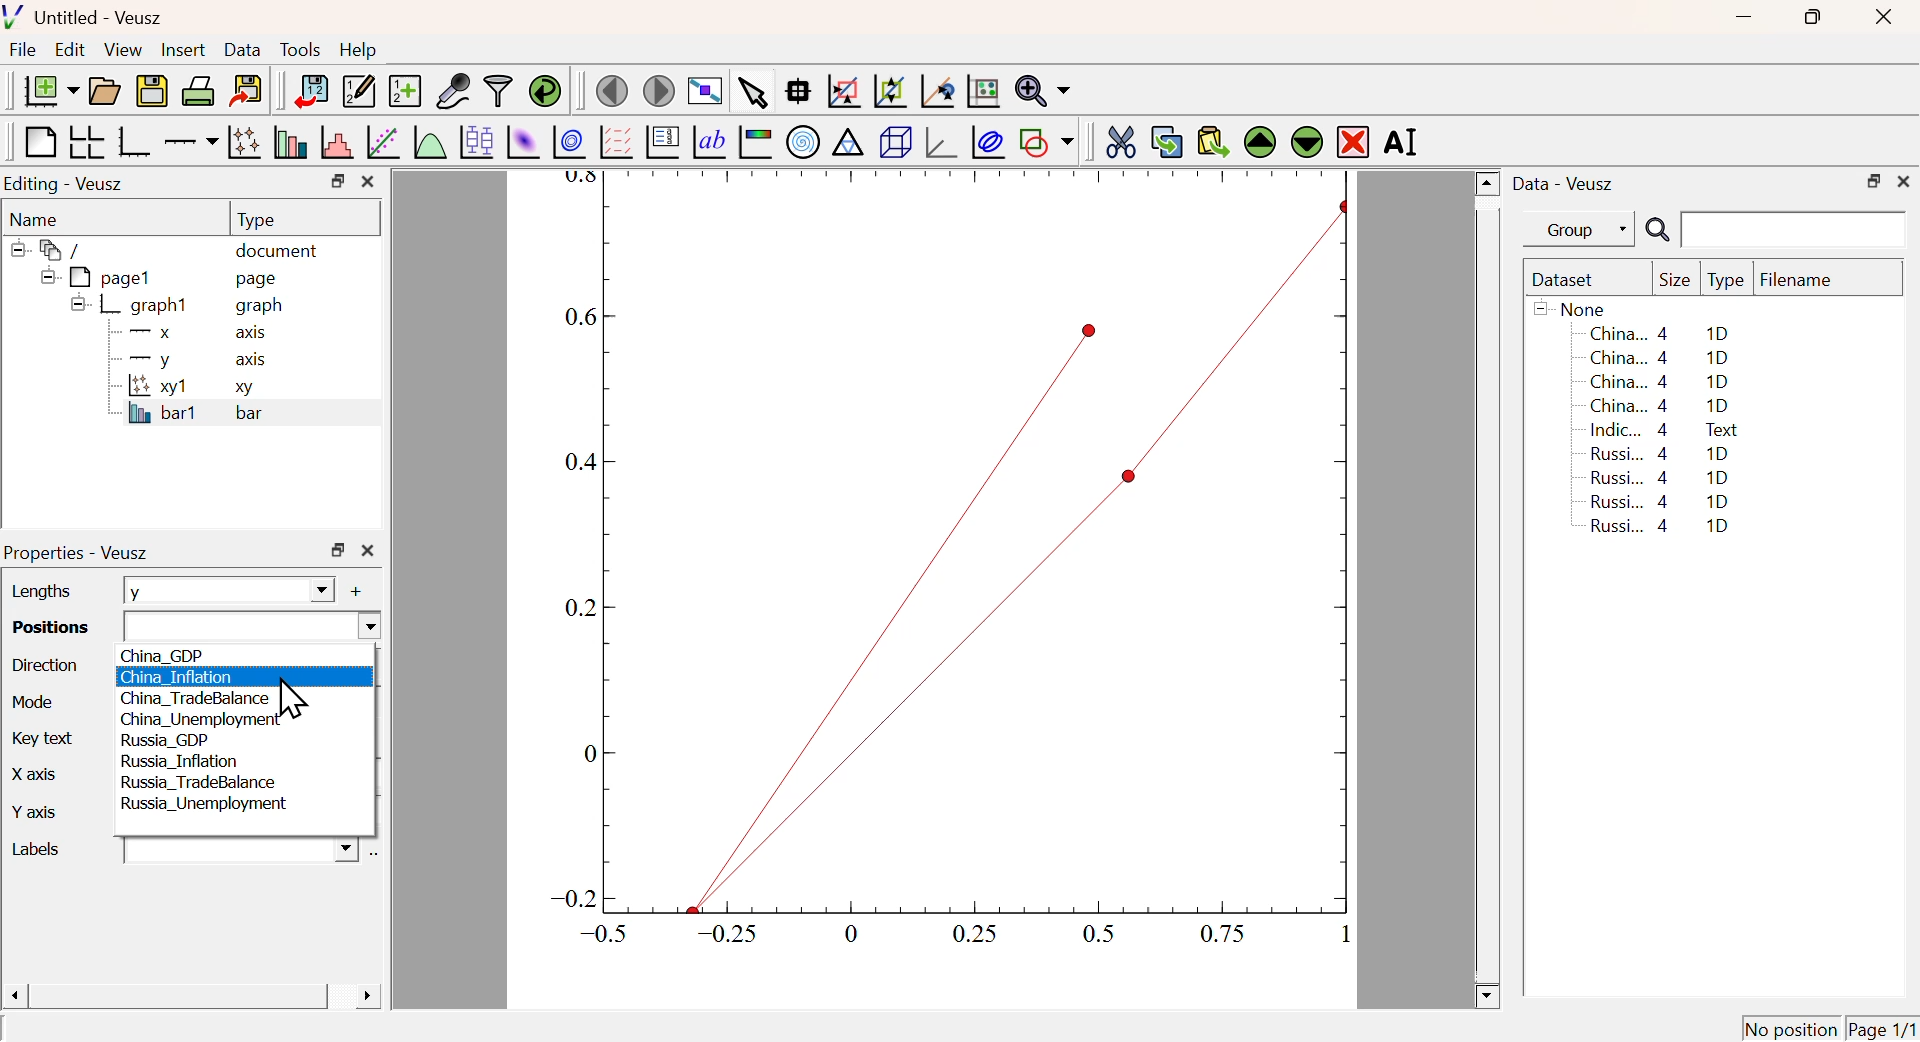 The image size is (1920, 1042). What do you see at coordinates (179, 679) in the screenshot?
I see `China_Inflation` at bounding box center [179, 679].